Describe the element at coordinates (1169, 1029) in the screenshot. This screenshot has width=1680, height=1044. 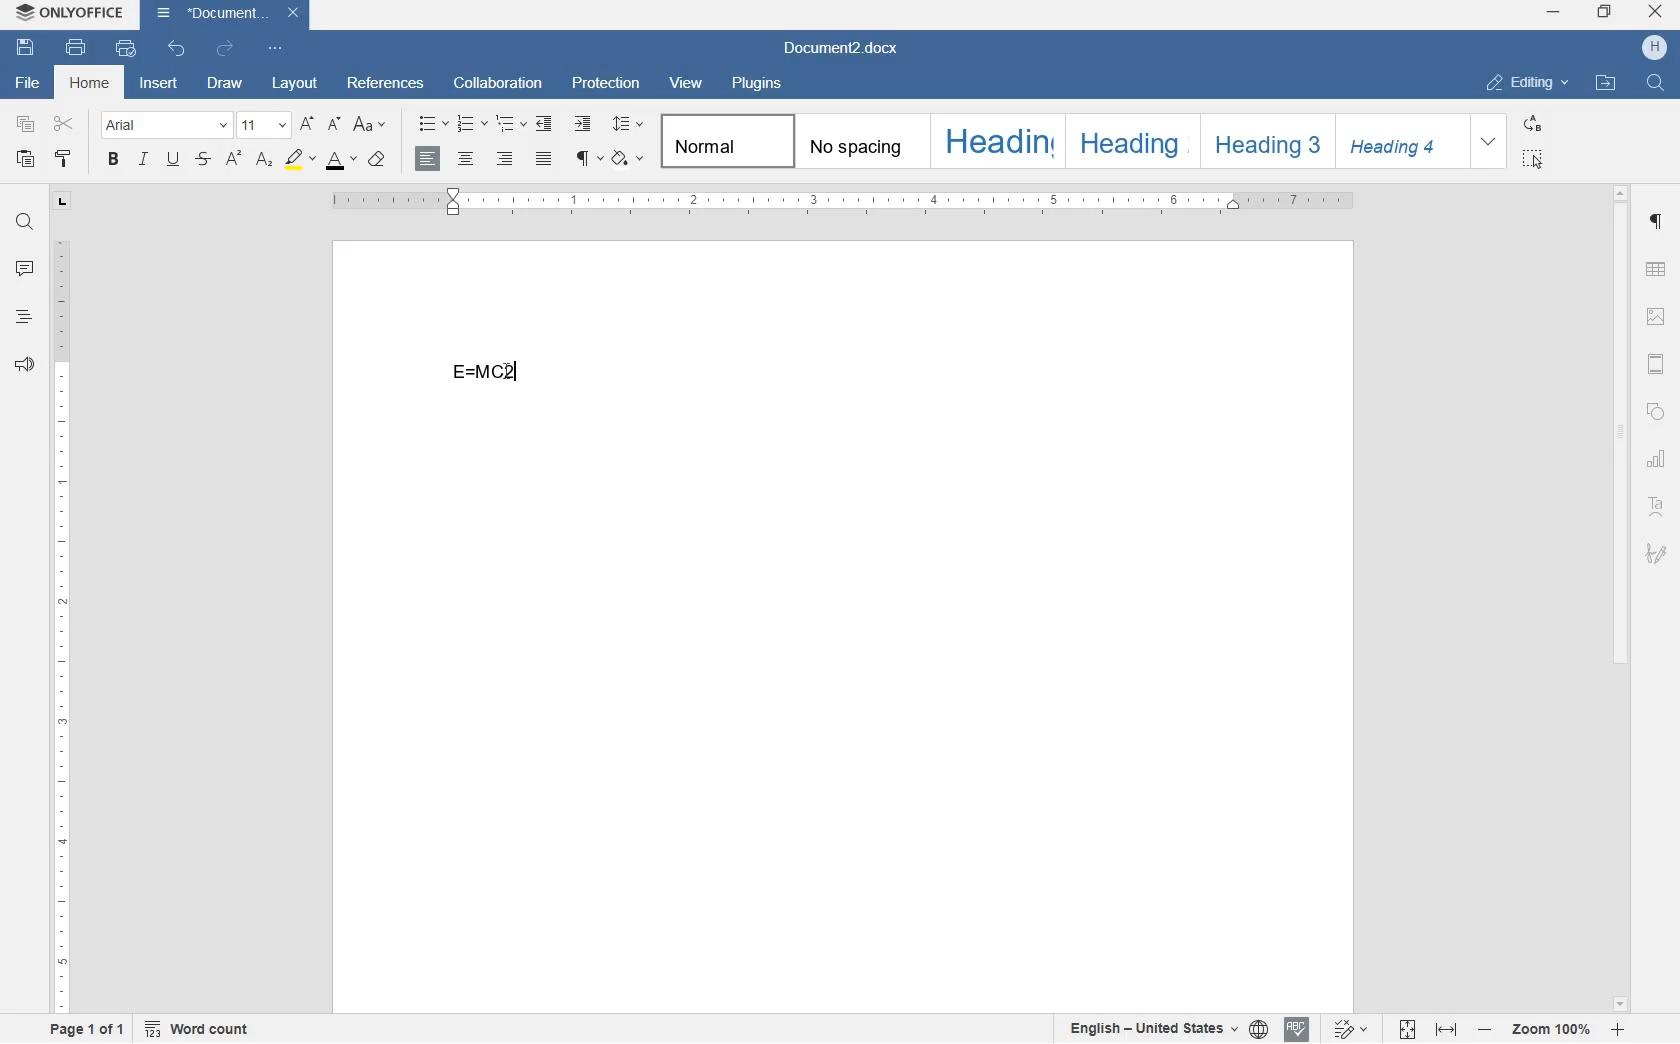
I see `text or document language` at that location.